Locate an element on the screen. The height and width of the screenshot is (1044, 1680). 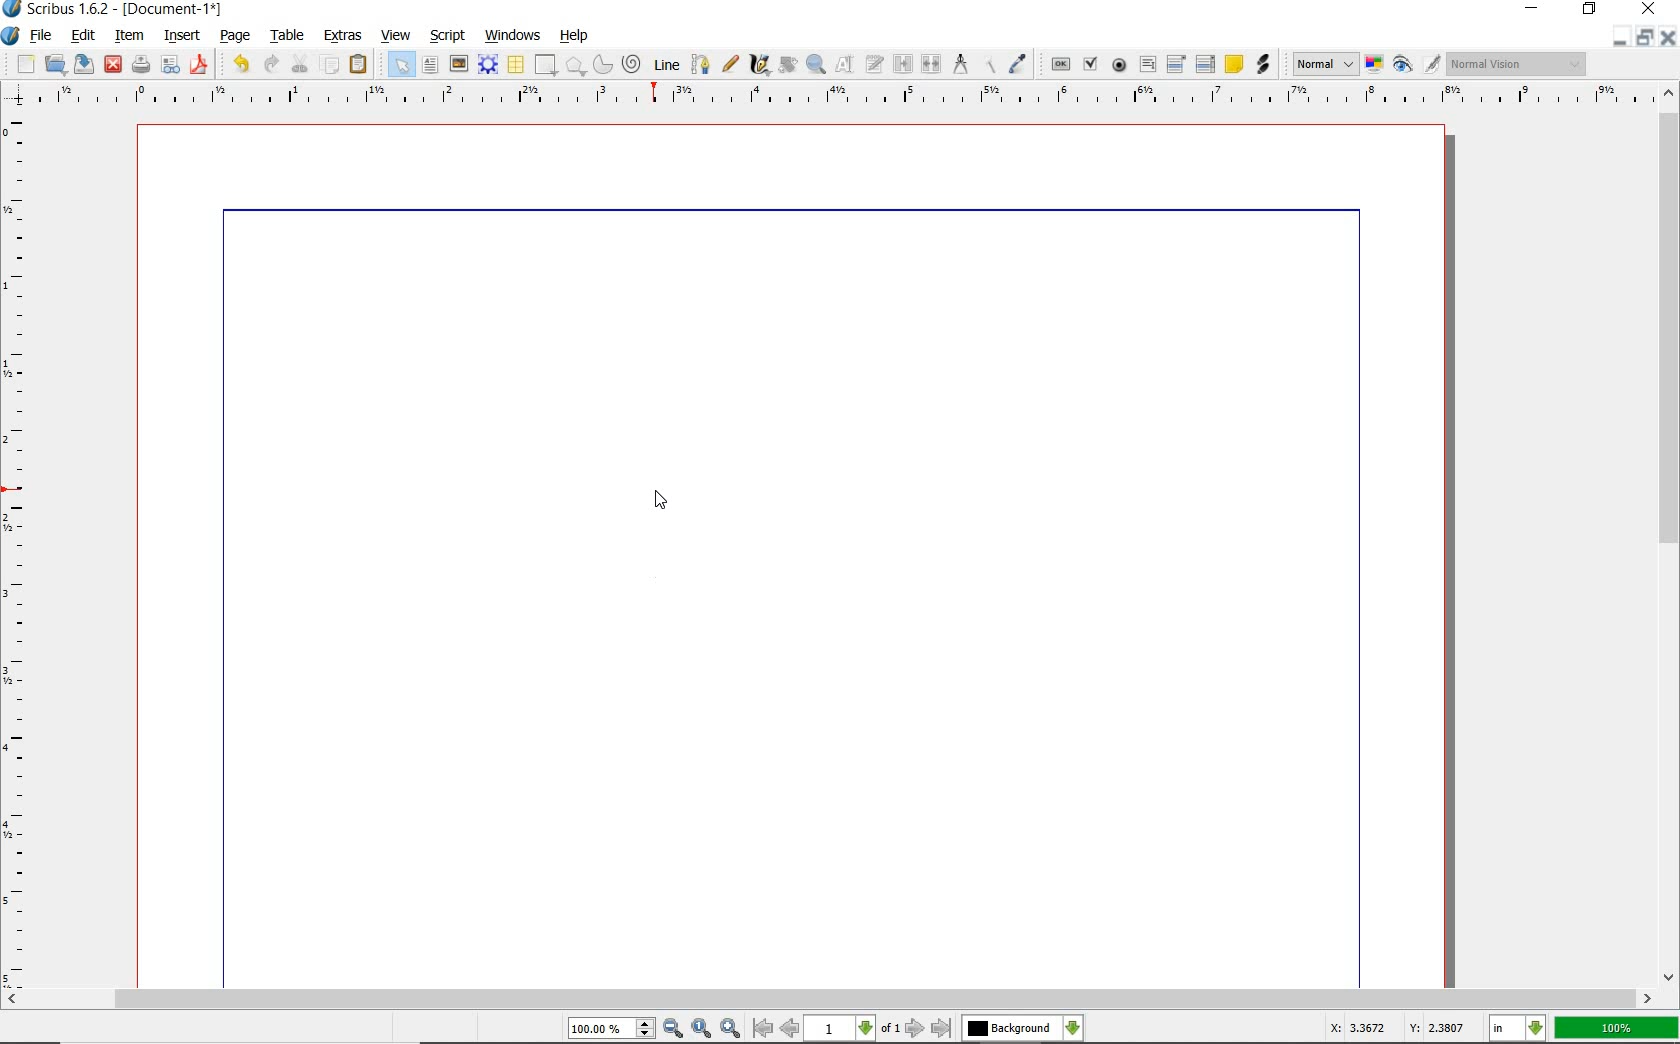
link annotation is located at coordinates (1263, 66).